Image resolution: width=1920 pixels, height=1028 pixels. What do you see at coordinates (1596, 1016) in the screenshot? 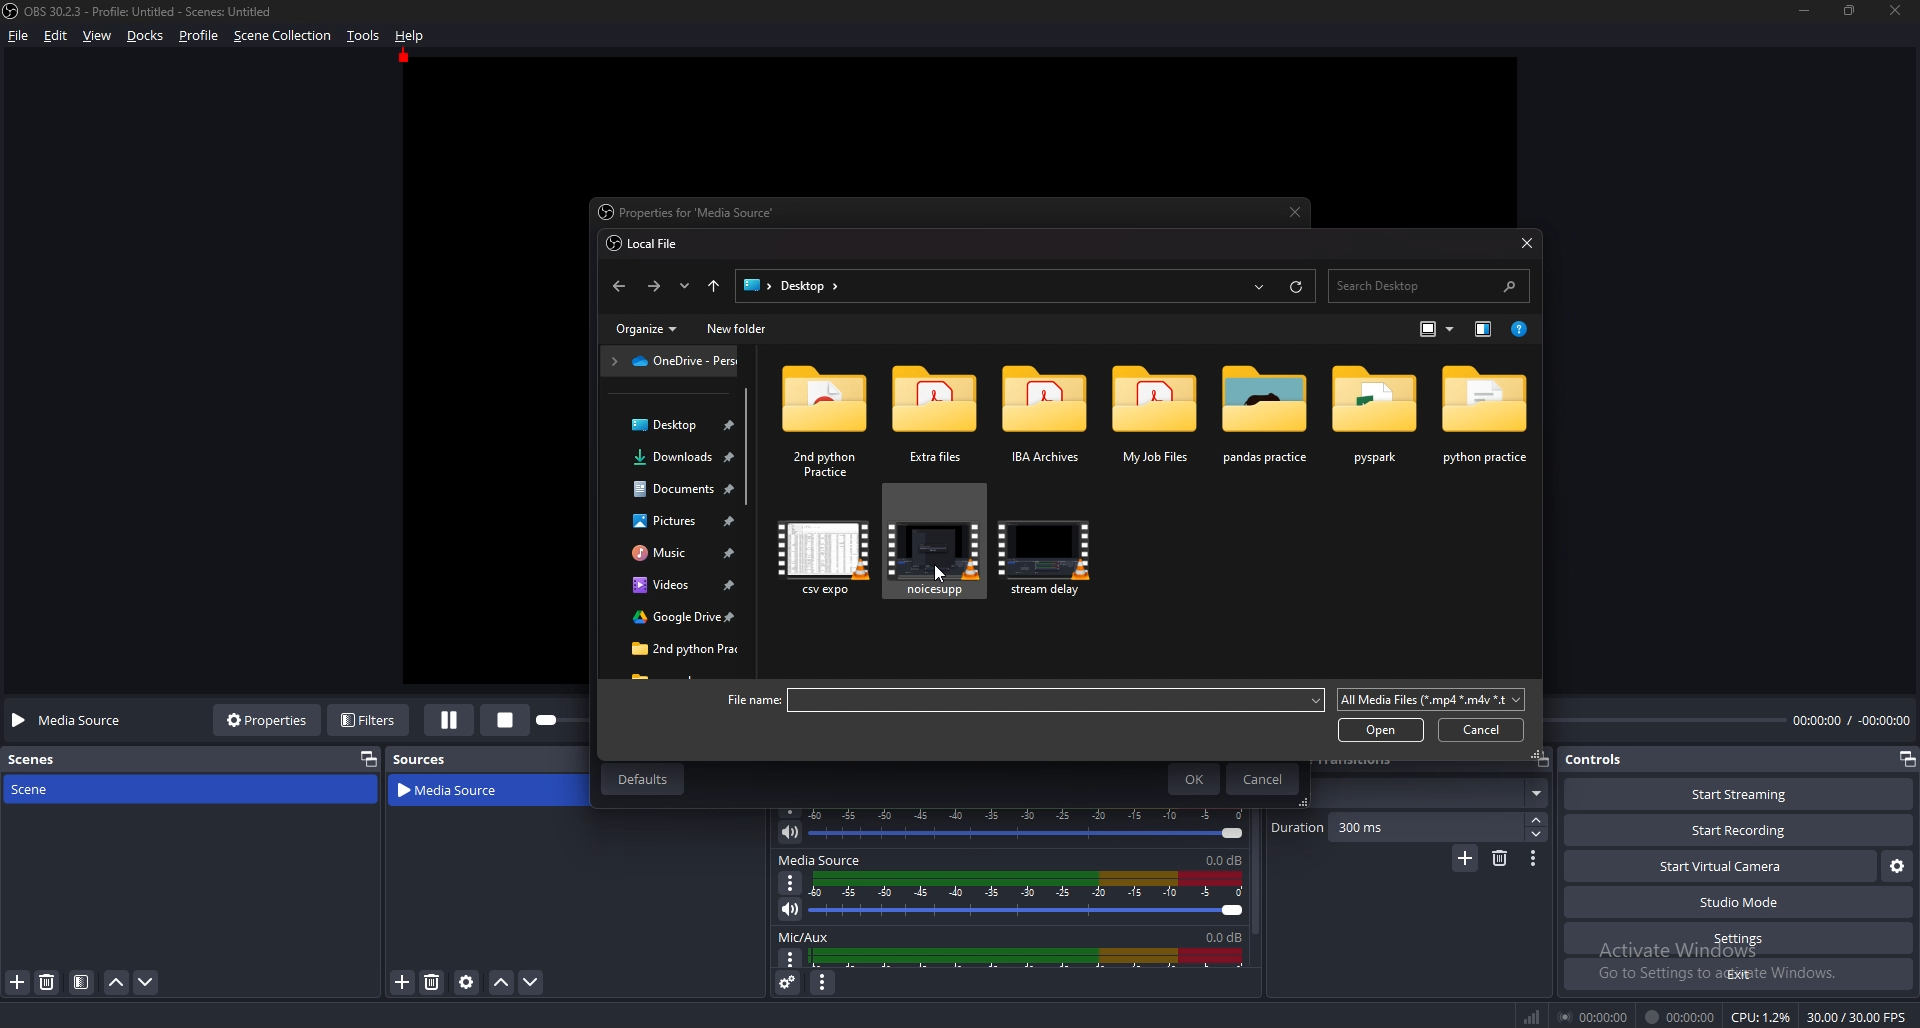
I see `00:00:00` at bounding box center [1596, 1016].